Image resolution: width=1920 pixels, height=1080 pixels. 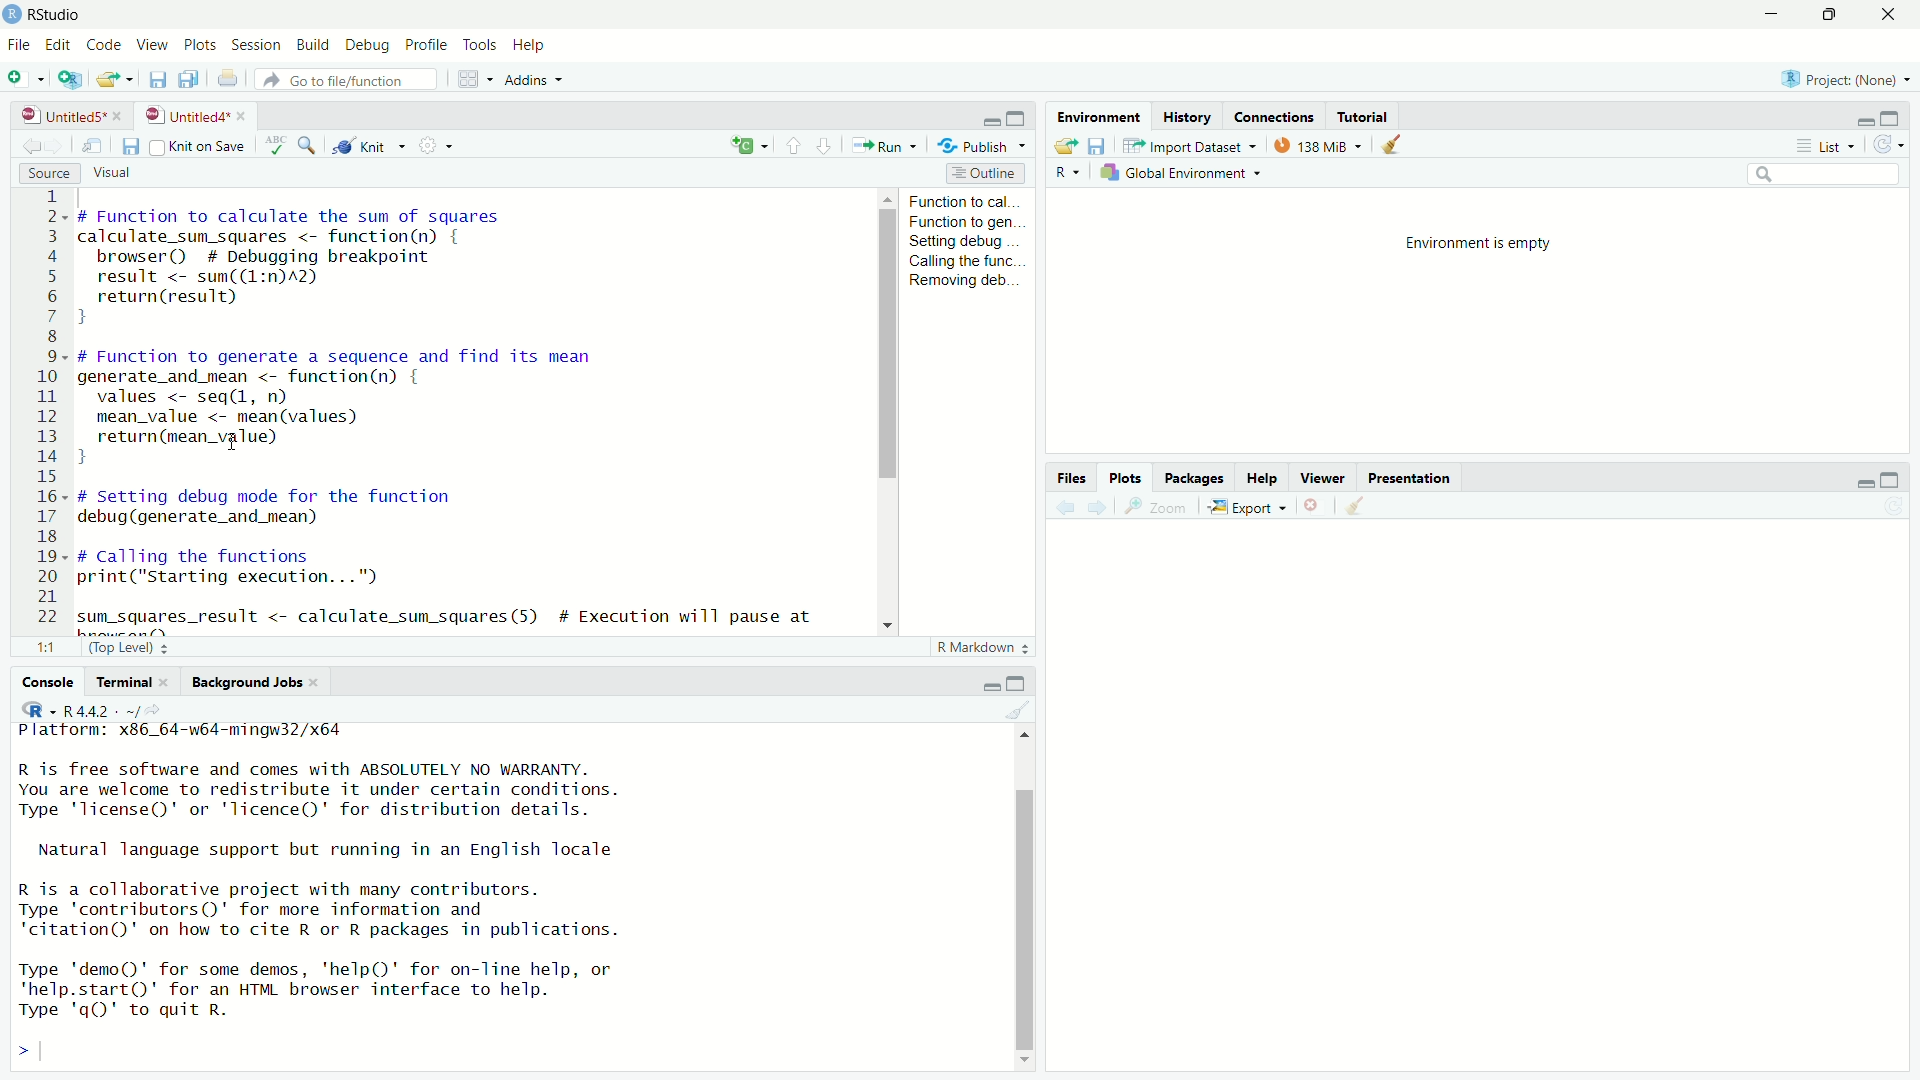 I want to click on packages, so click(x=1197, y=478).